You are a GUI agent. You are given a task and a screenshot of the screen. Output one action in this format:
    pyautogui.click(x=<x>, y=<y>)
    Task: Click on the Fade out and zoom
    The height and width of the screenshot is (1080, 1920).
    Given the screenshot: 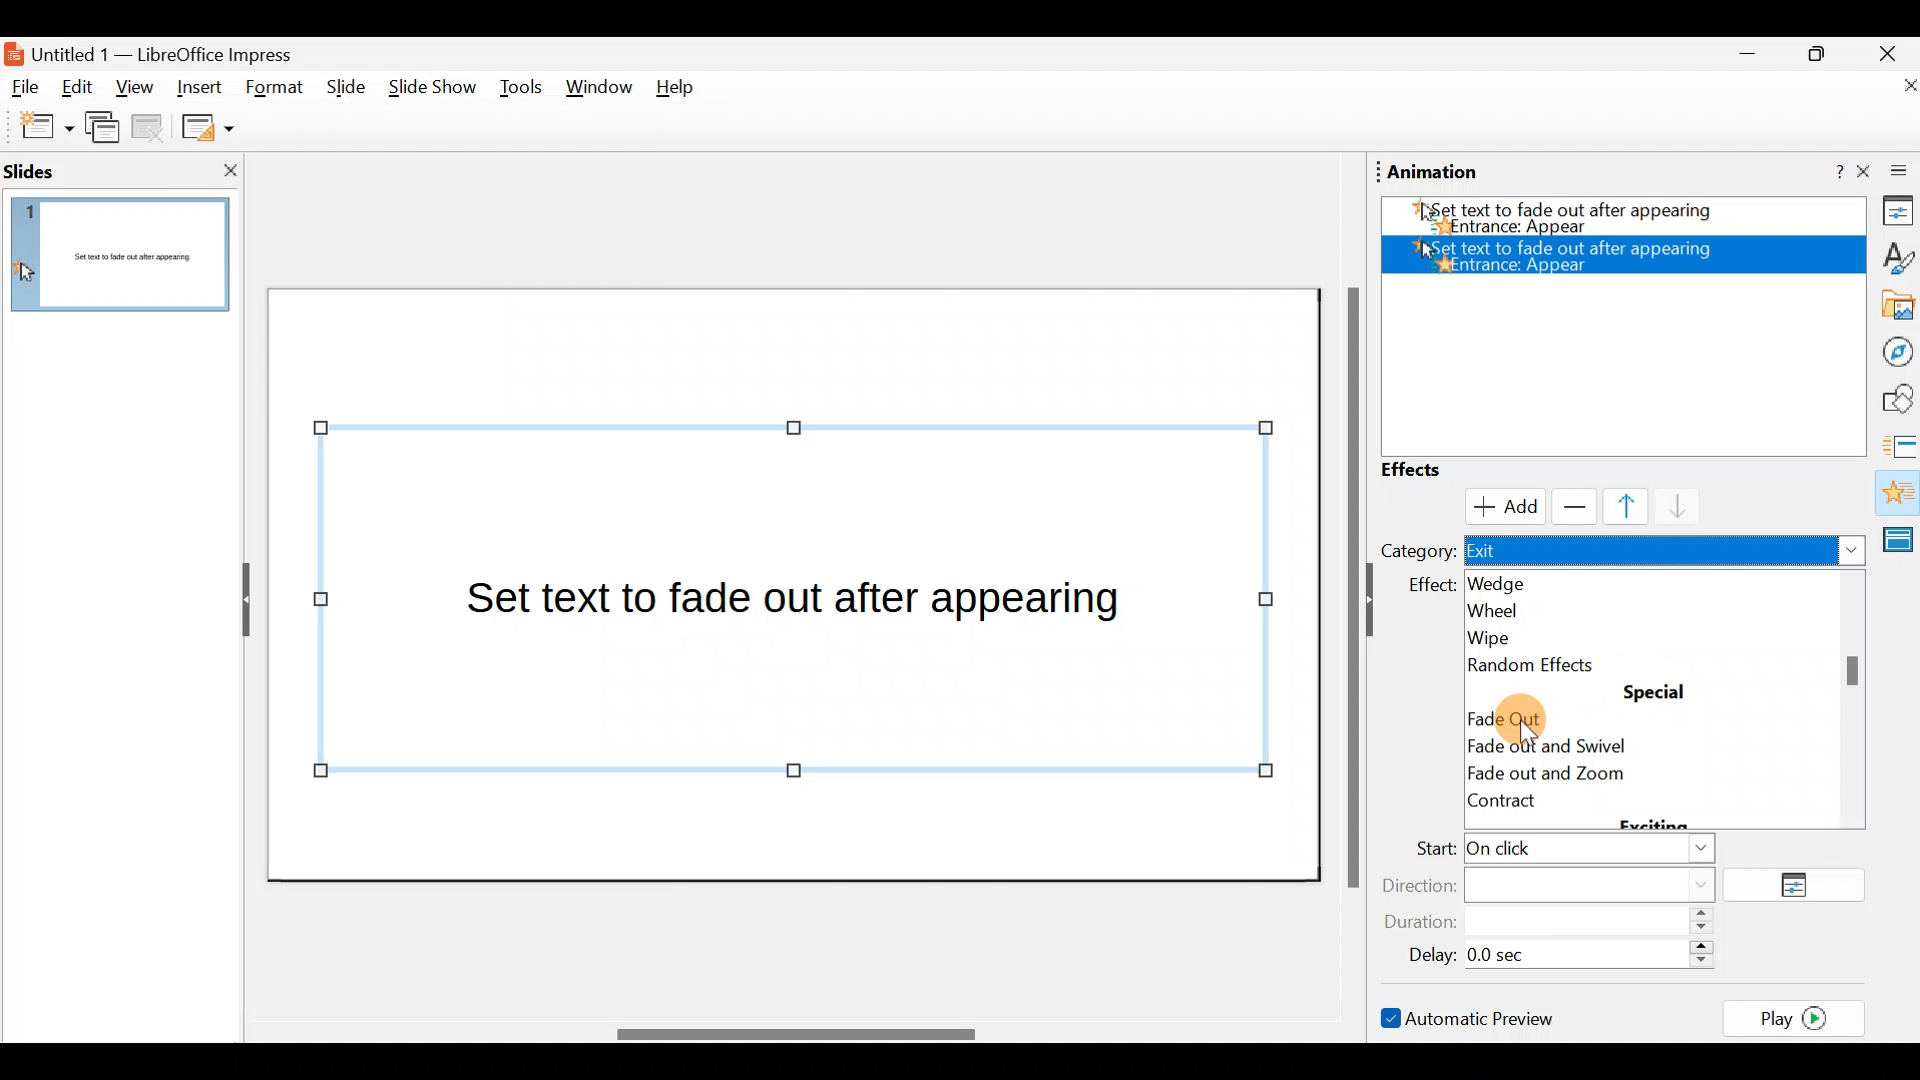 What is the action you would take?
    pyautogui.click(x=1574, y=775)
    